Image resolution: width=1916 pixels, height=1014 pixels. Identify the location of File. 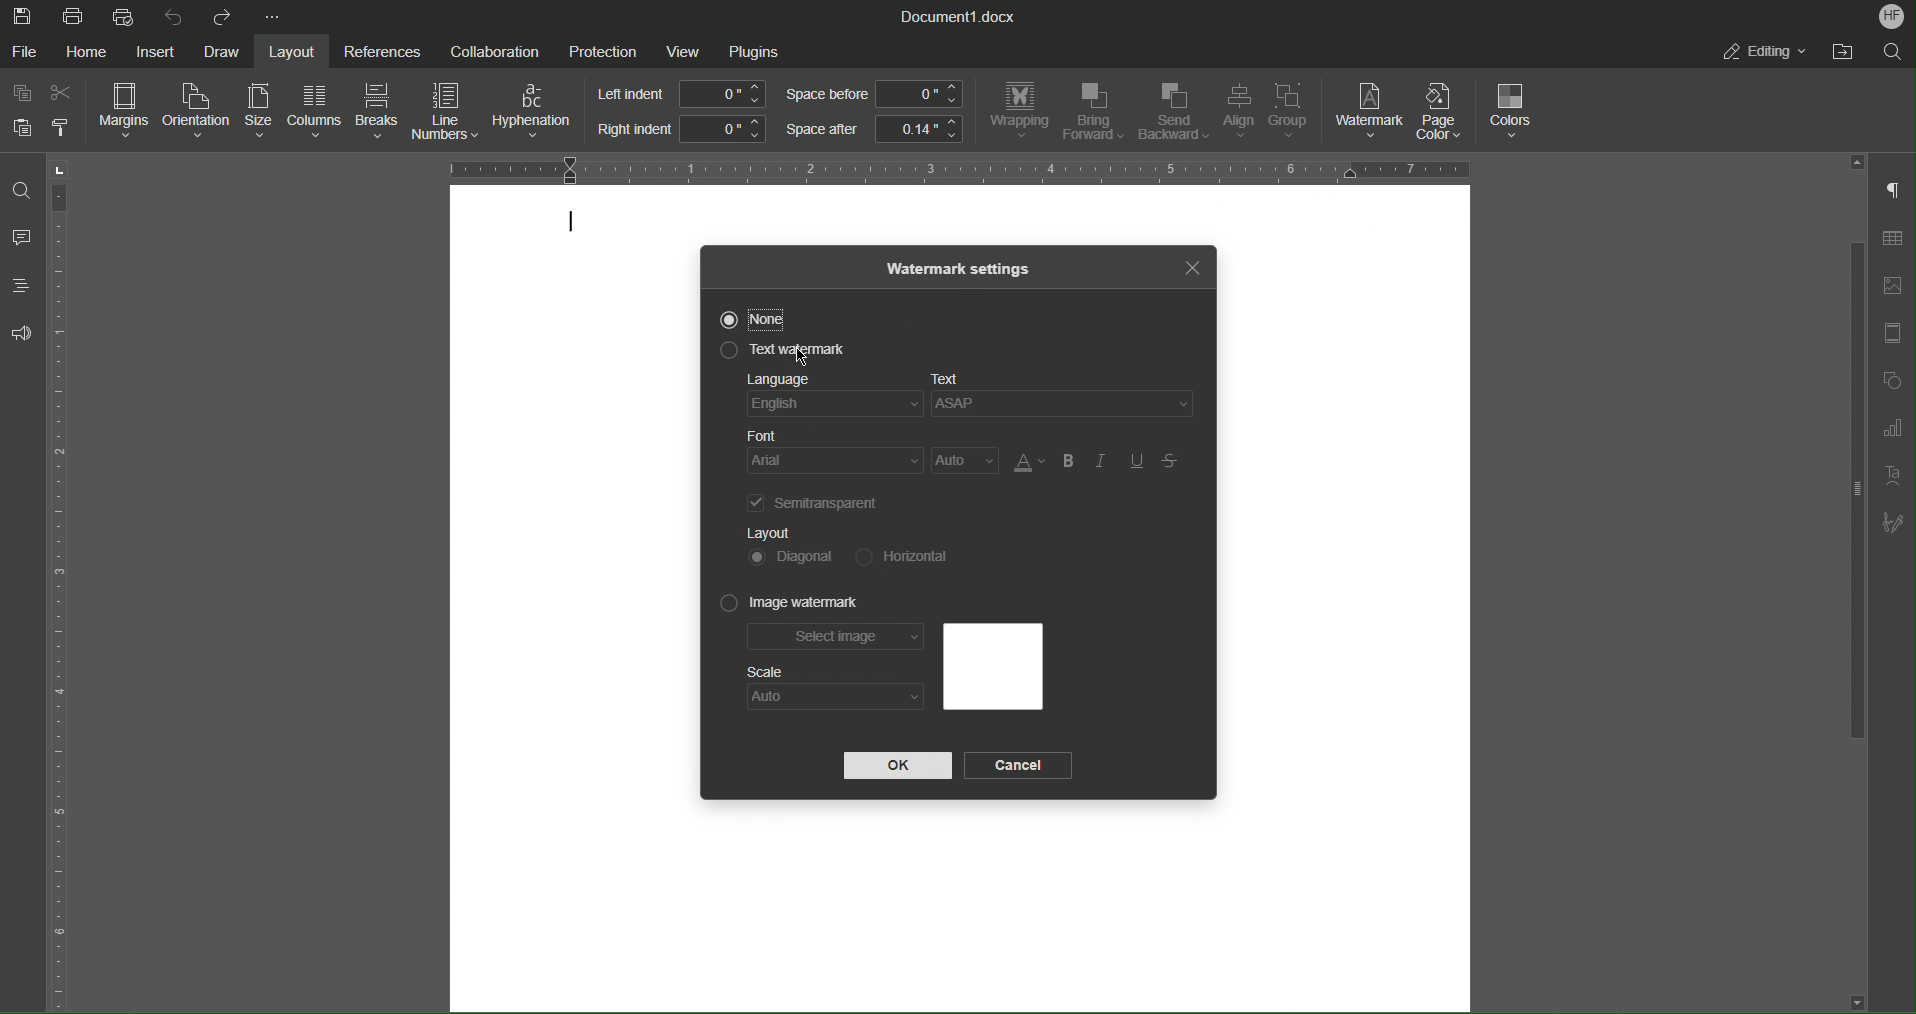
(26, 51).